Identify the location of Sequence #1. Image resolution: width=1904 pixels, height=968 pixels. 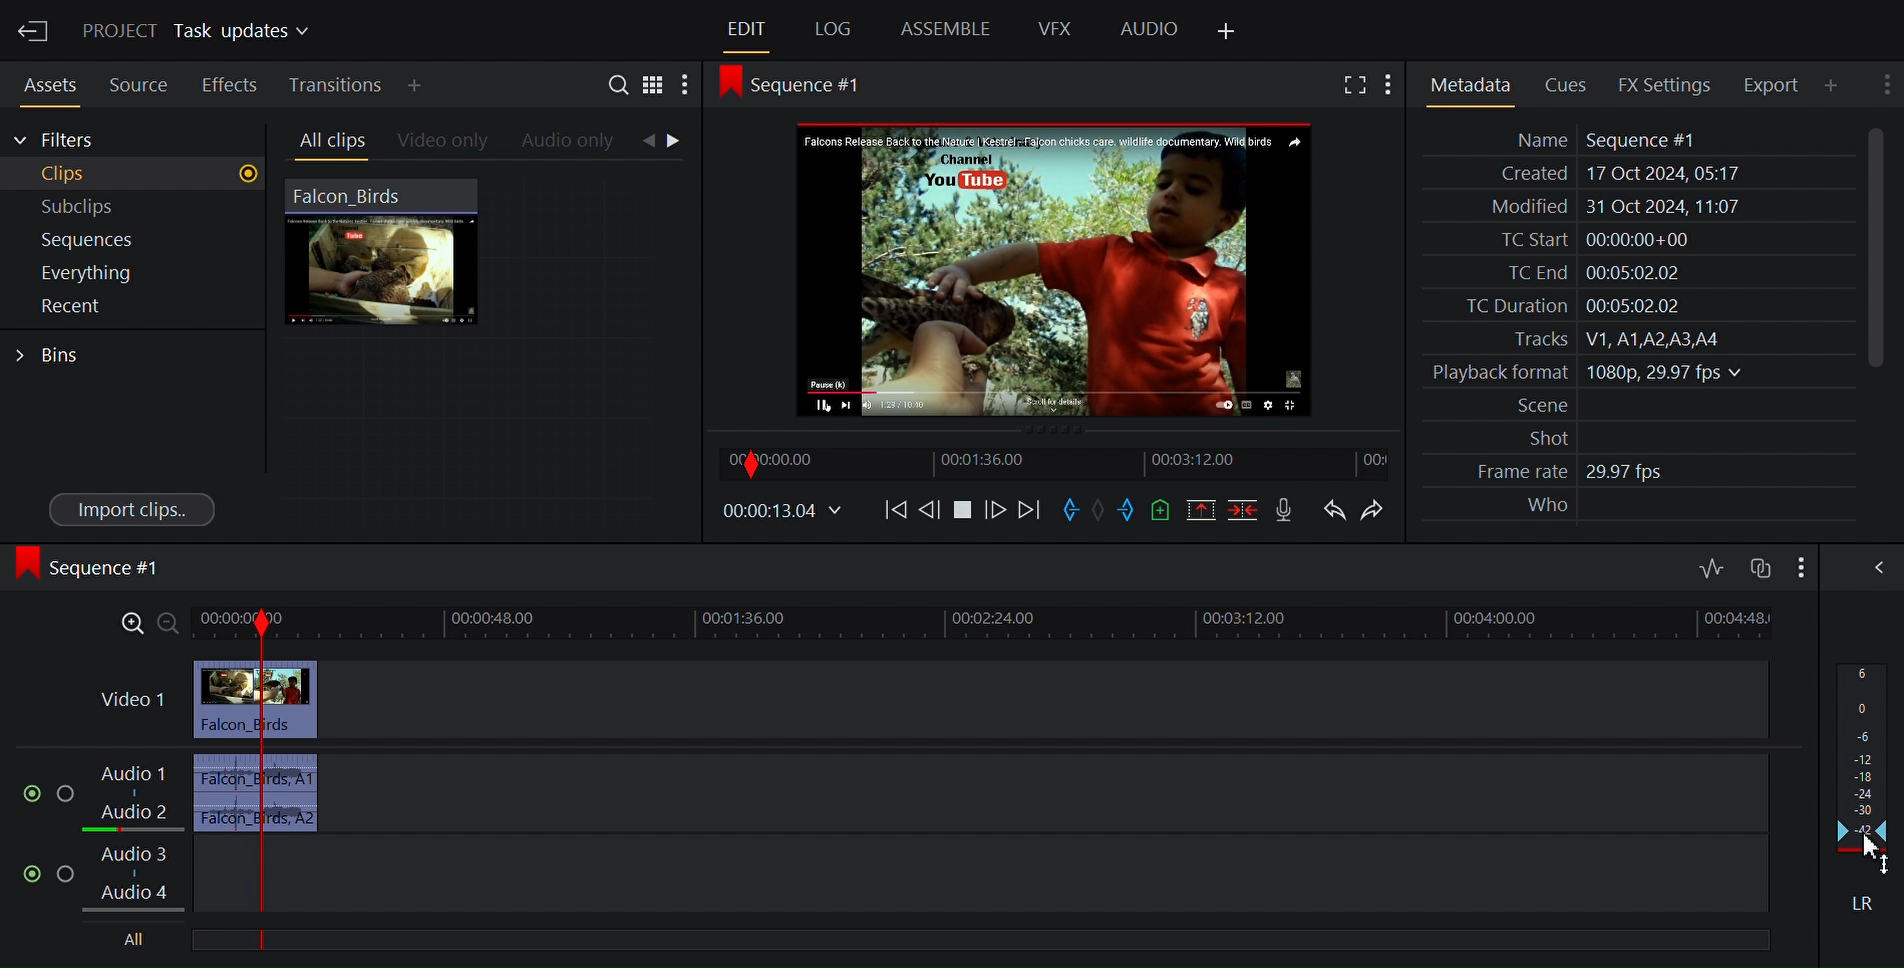
(92, 571).